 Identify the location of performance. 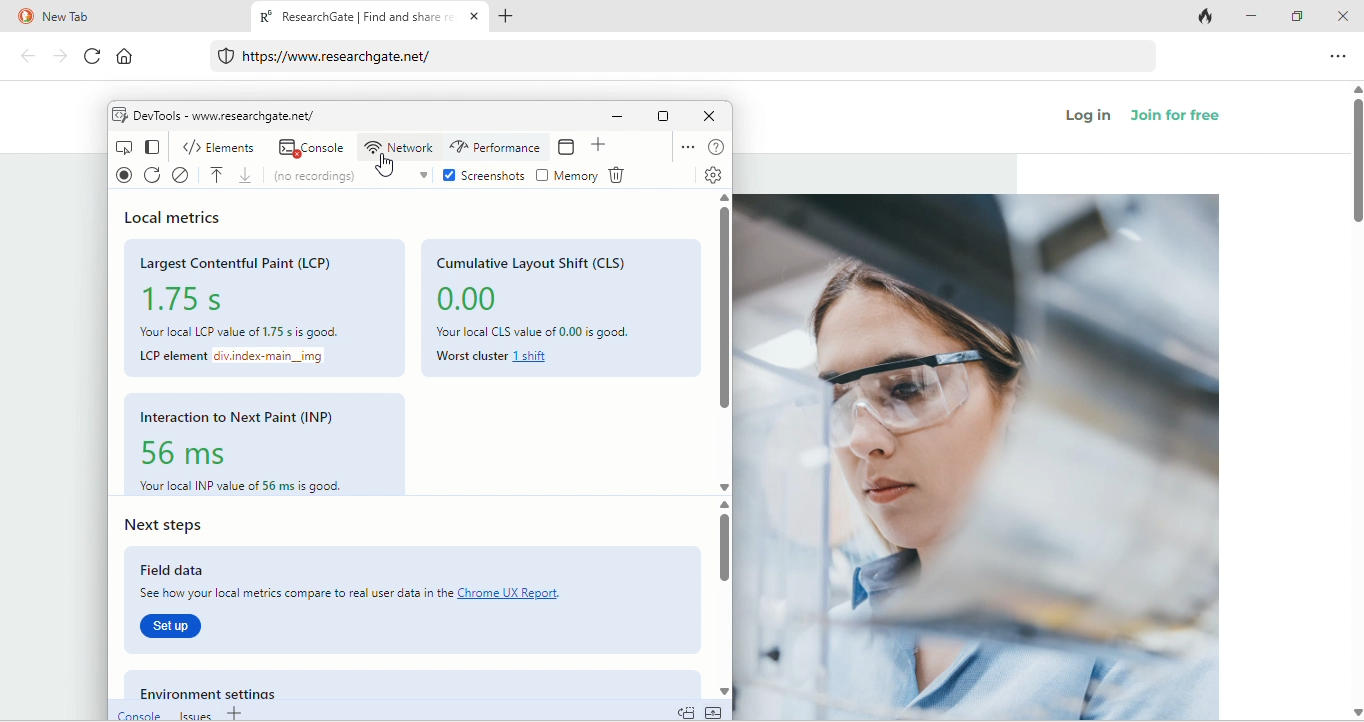
(495, 147).